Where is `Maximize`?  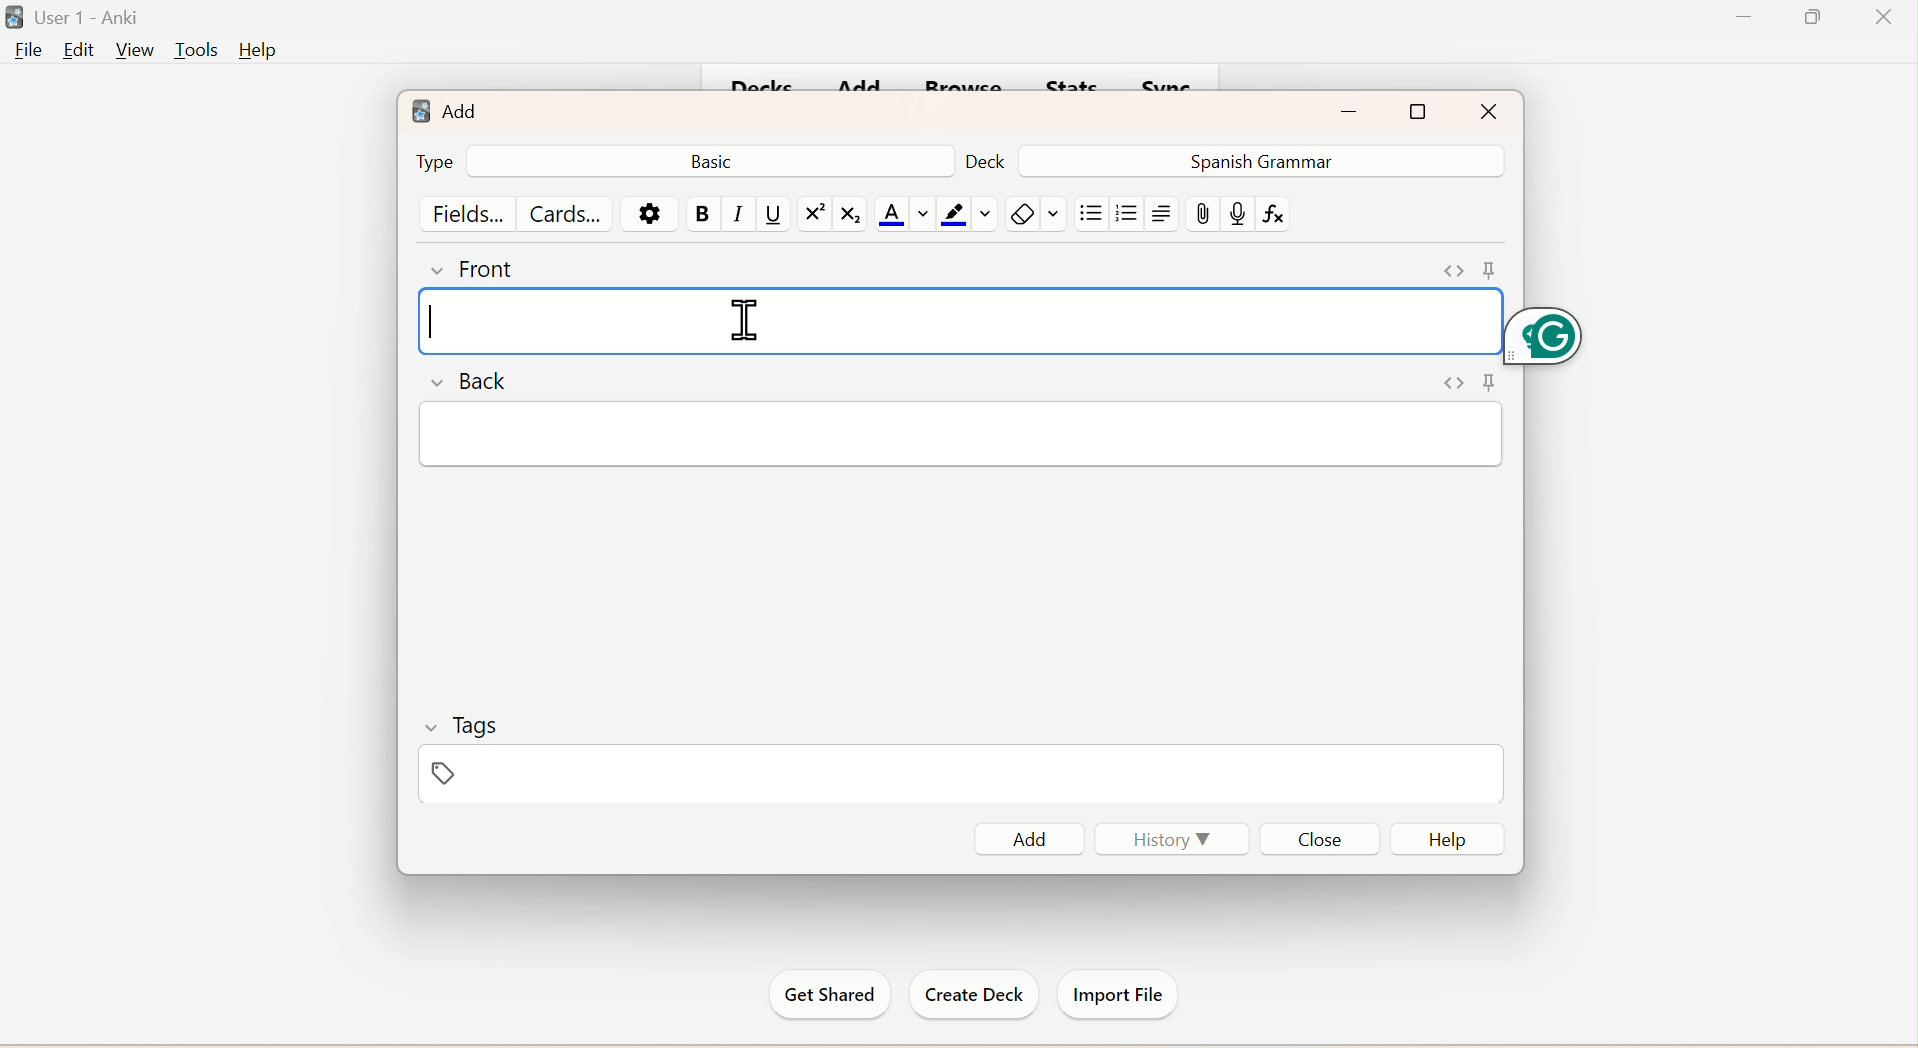 Maximize is located at coordinates (1820, 16).